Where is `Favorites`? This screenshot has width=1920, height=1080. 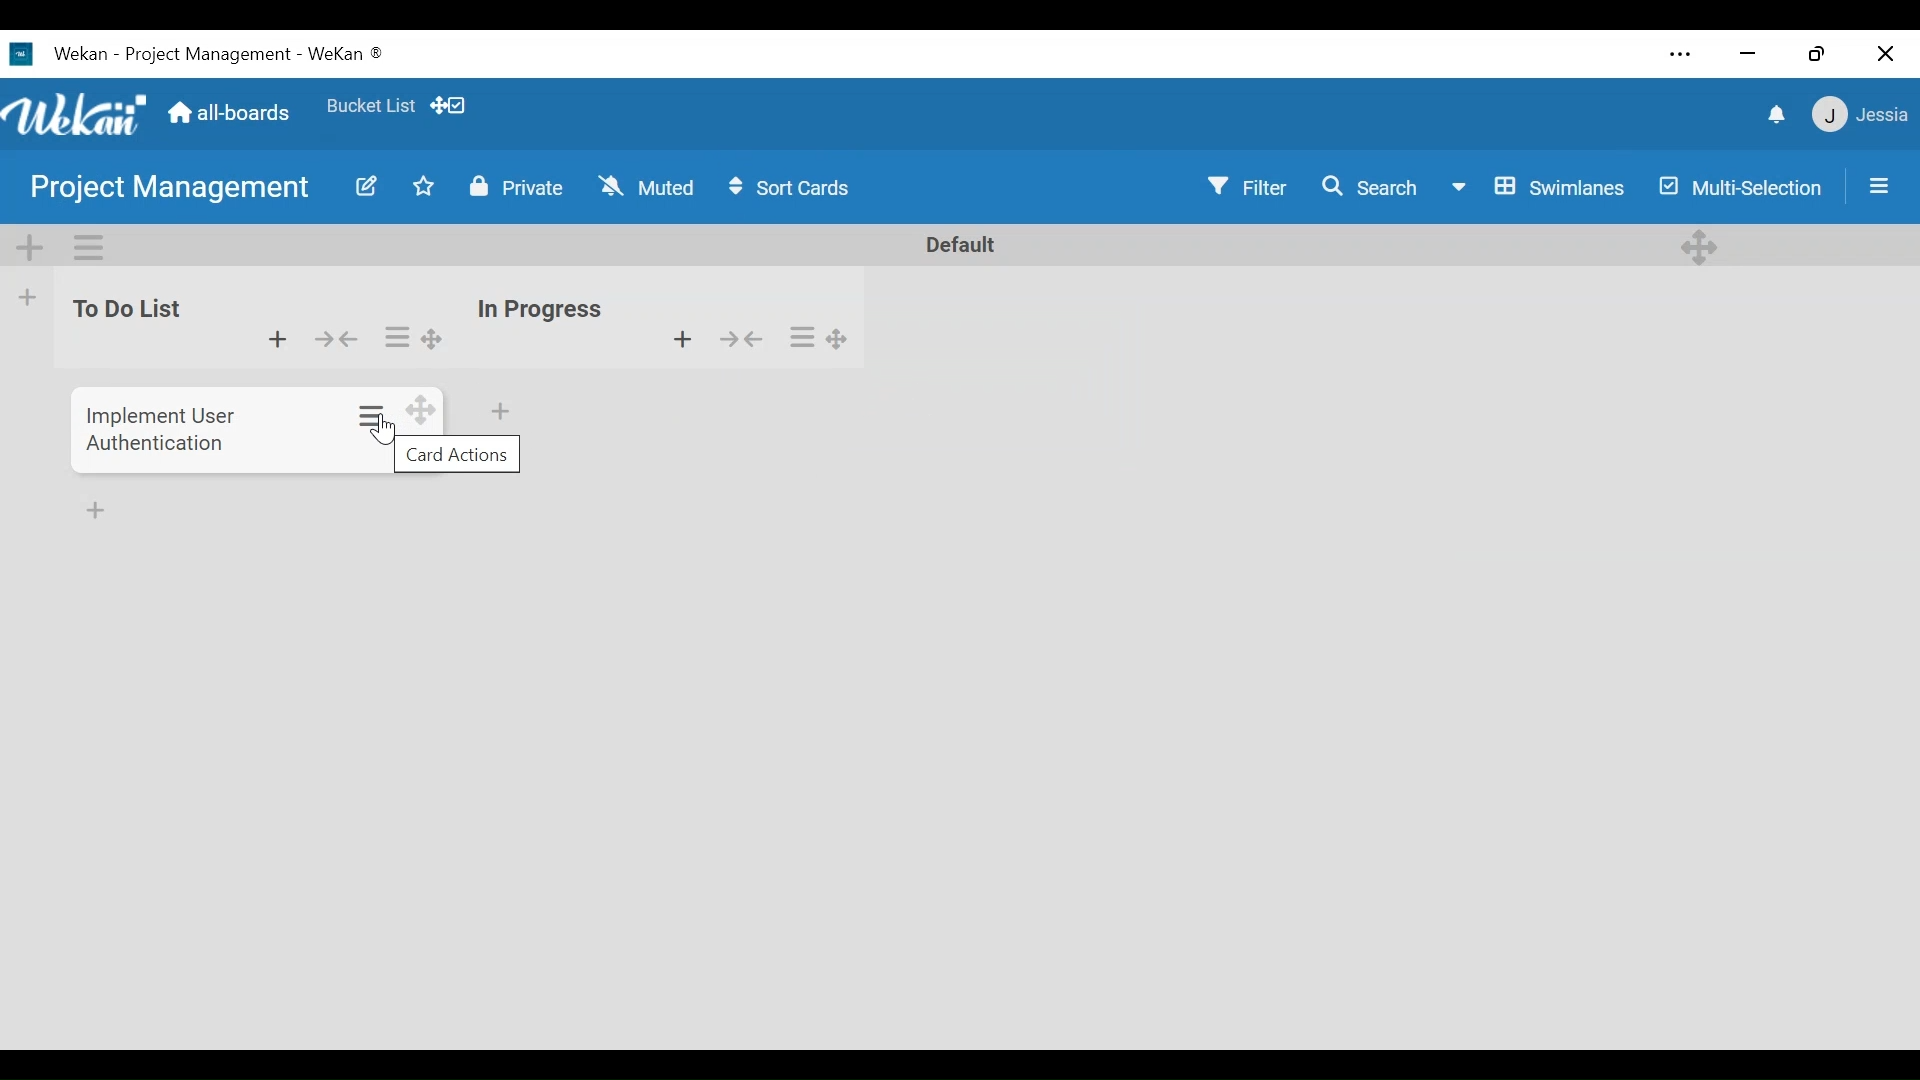 Favorites is located at coordinates (373, 108).